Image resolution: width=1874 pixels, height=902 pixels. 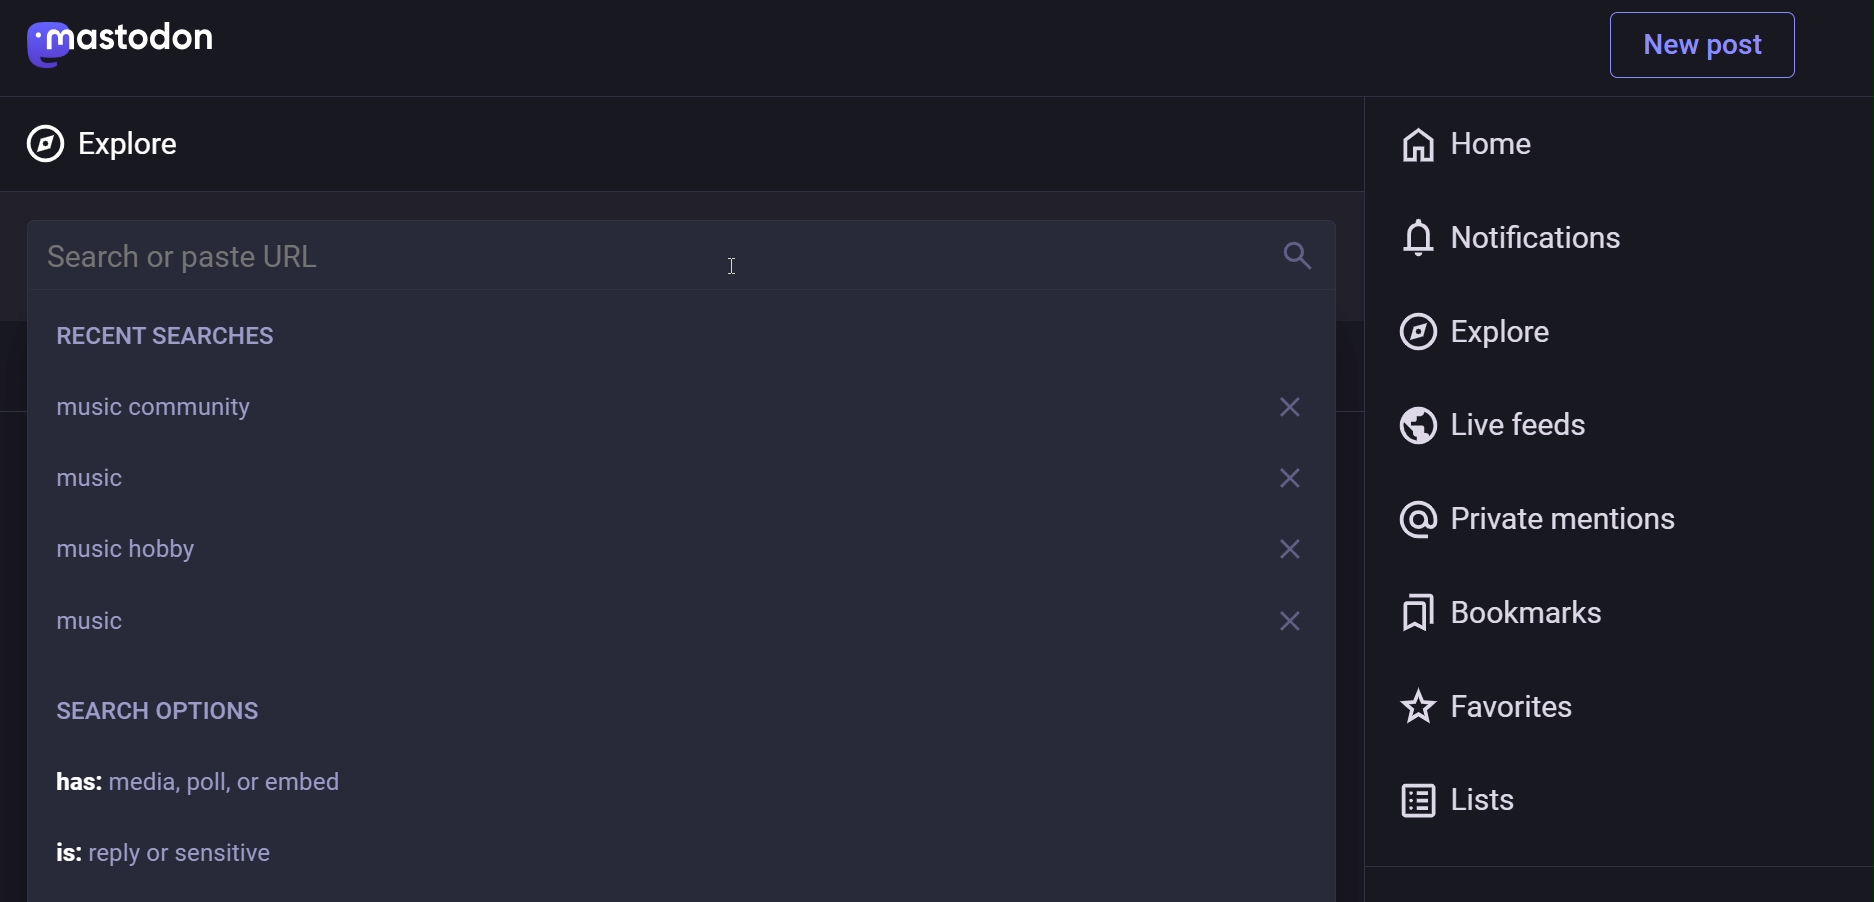 What do you see at coordinates (159, 706) in the screenshot?
I see `search option` at bounding box center [159, 706].